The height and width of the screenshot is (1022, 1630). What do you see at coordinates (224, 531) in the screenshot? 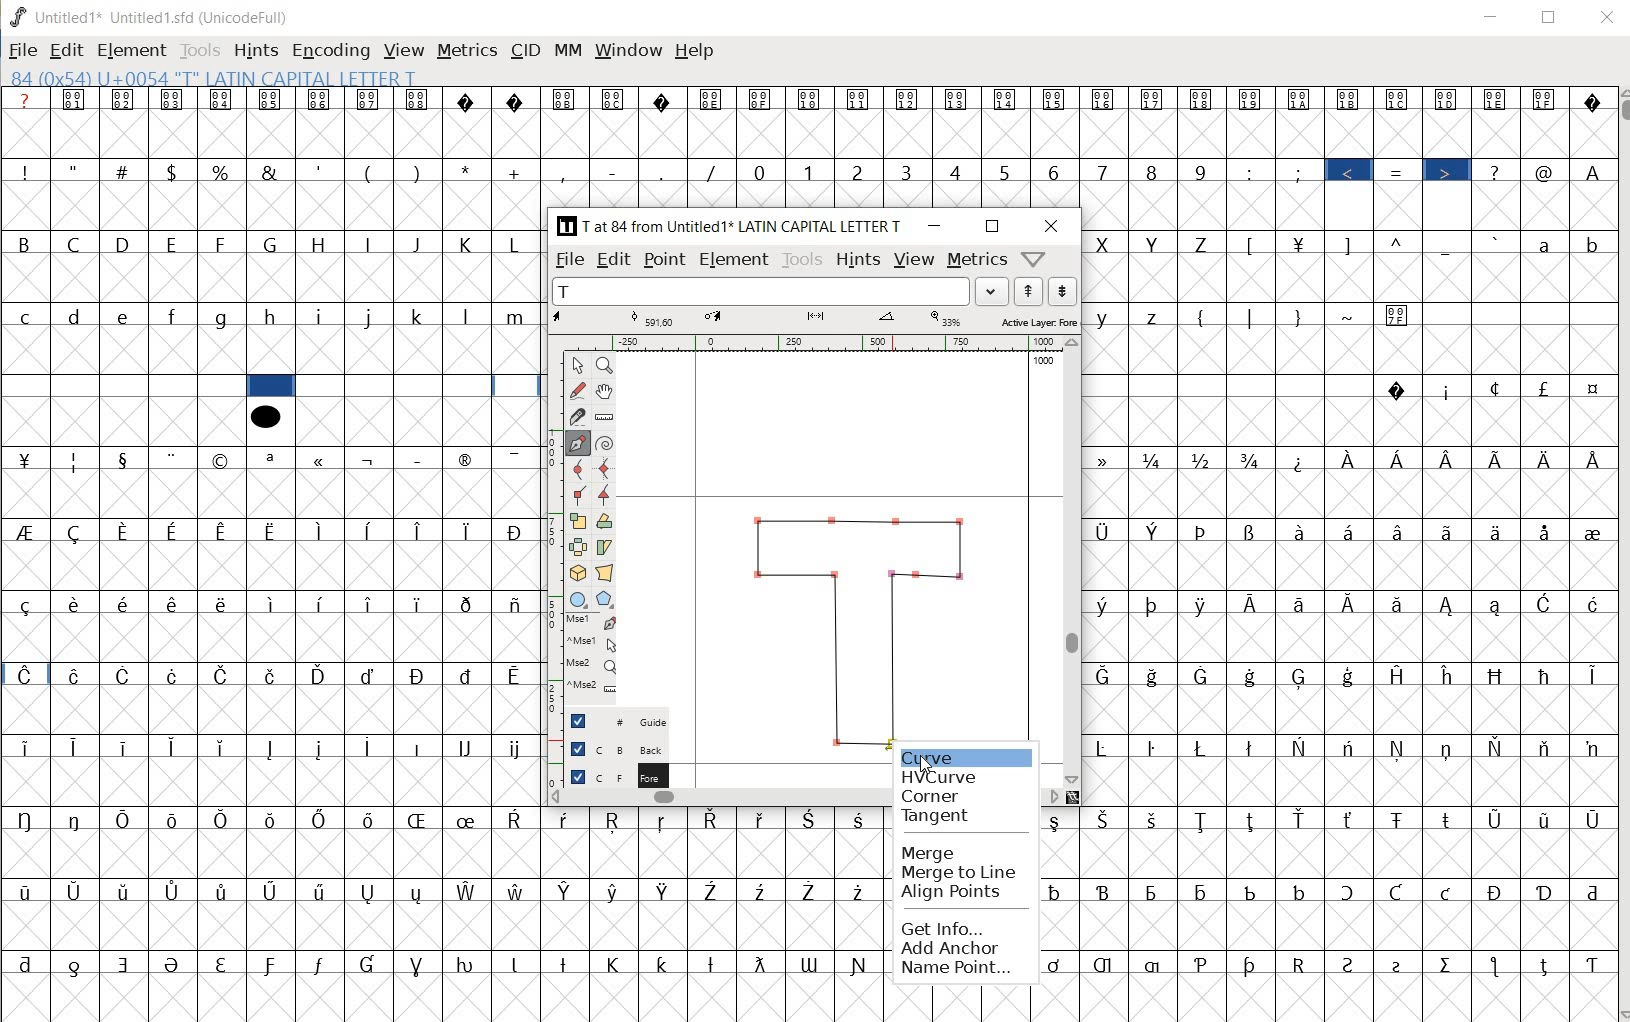
I see `Symbol` at bounding box center [224, 531].